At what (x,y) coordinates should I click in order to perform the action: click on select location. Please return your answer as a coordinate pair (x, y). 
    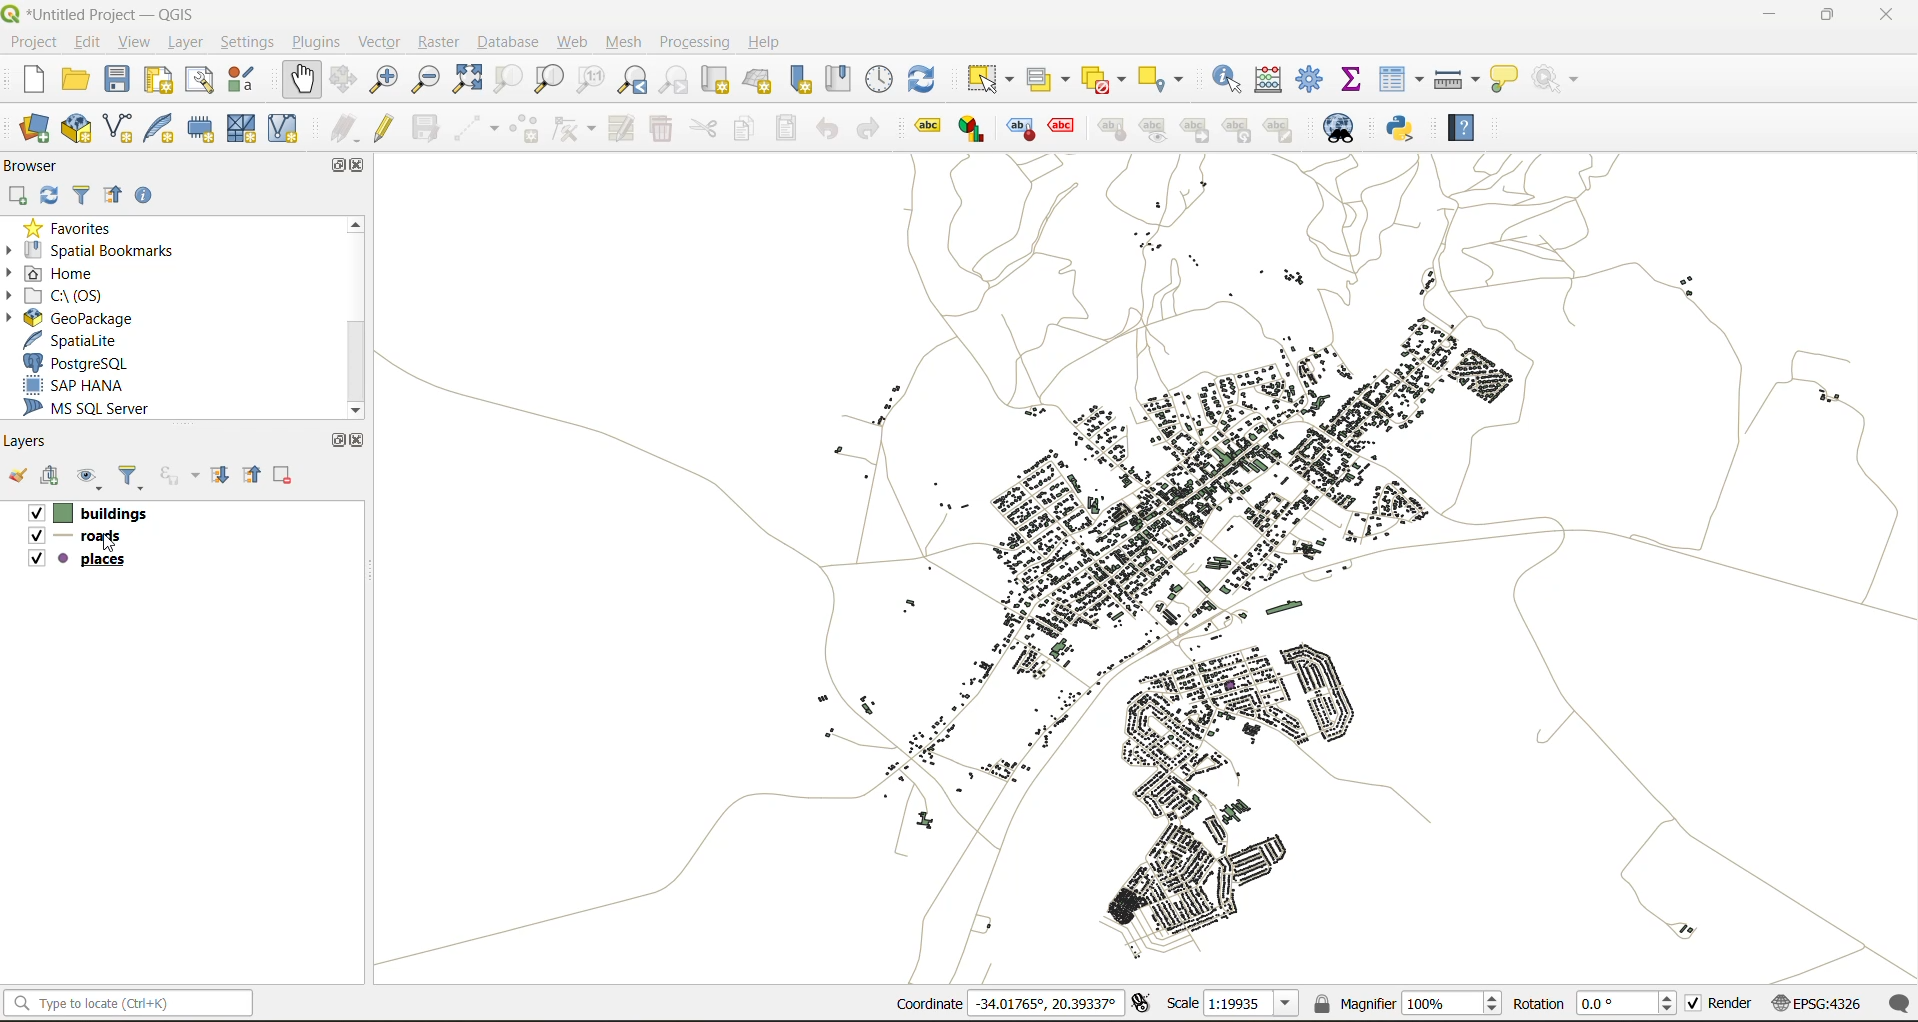
    Looking at the image, I should click on (1159, 80).